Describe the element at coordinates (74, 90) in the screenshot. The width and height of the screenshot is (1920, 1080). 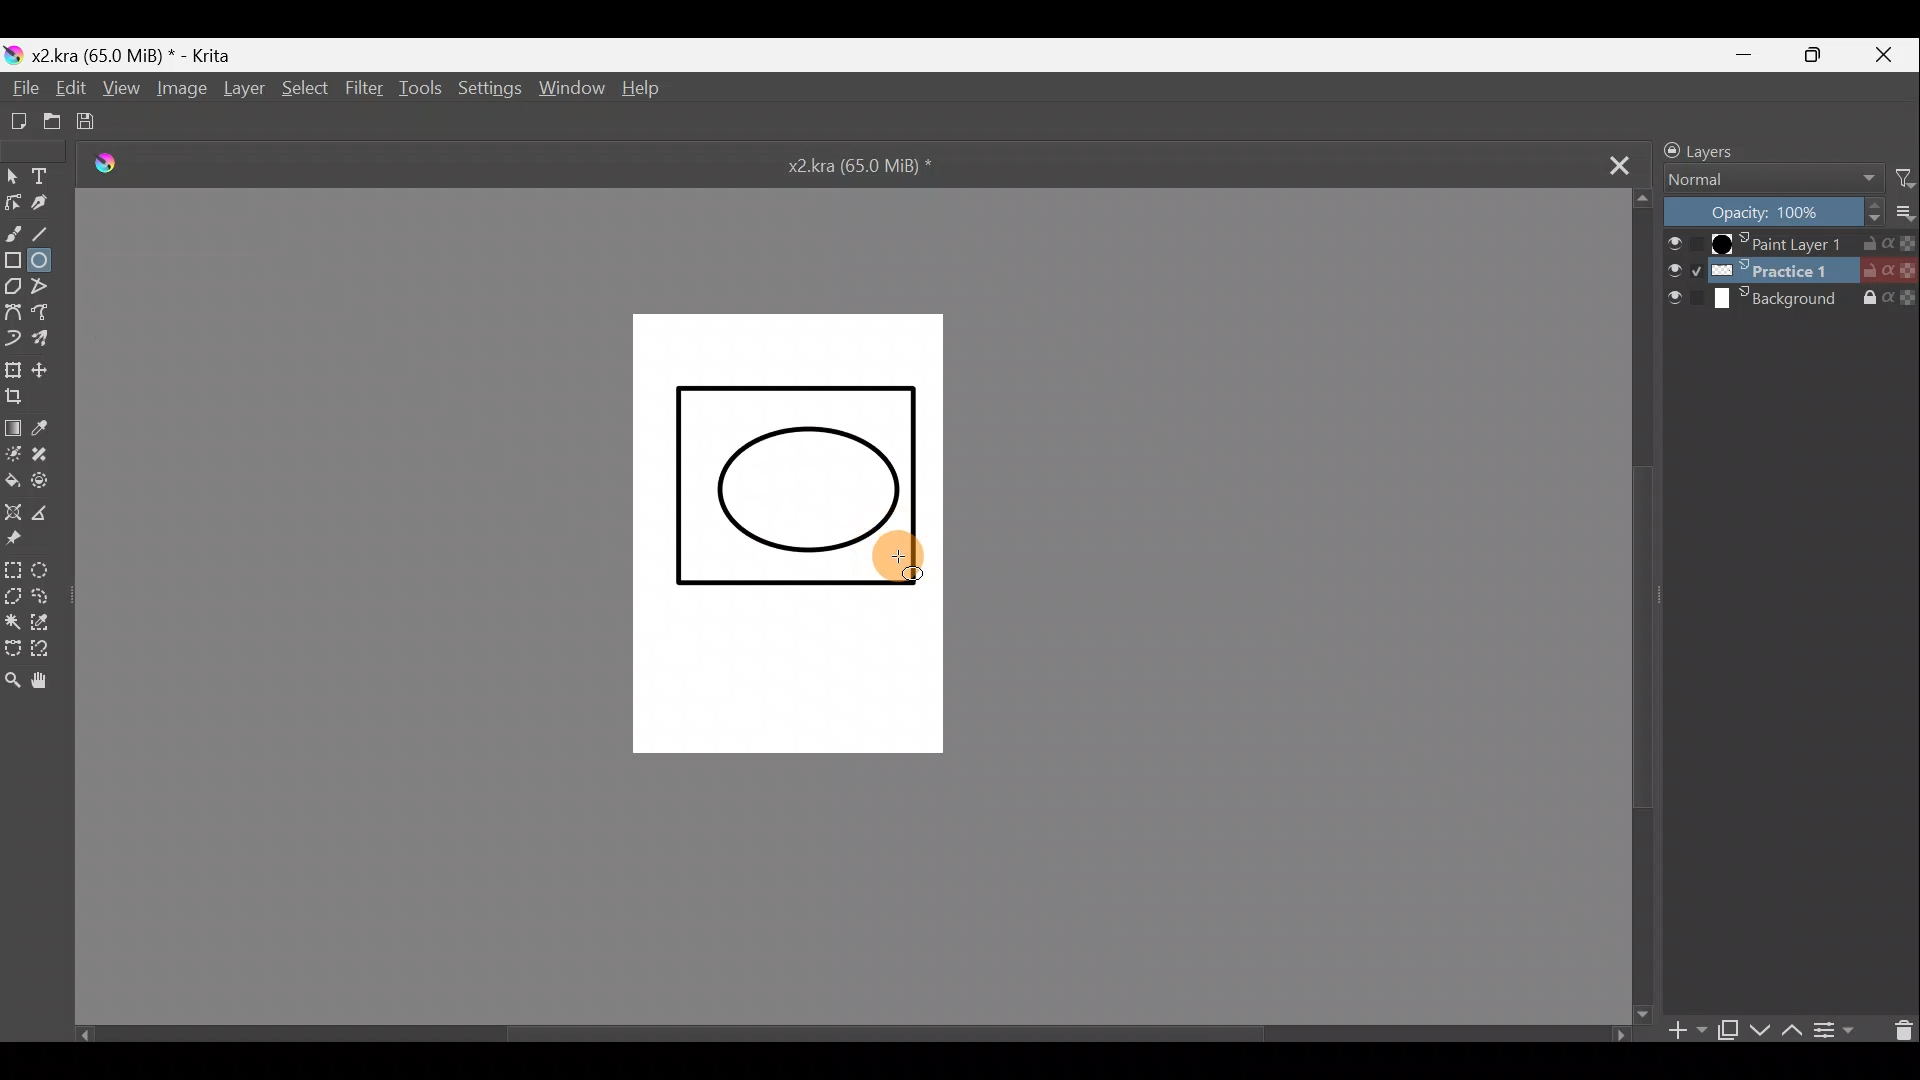
I see `Edit` at that location.